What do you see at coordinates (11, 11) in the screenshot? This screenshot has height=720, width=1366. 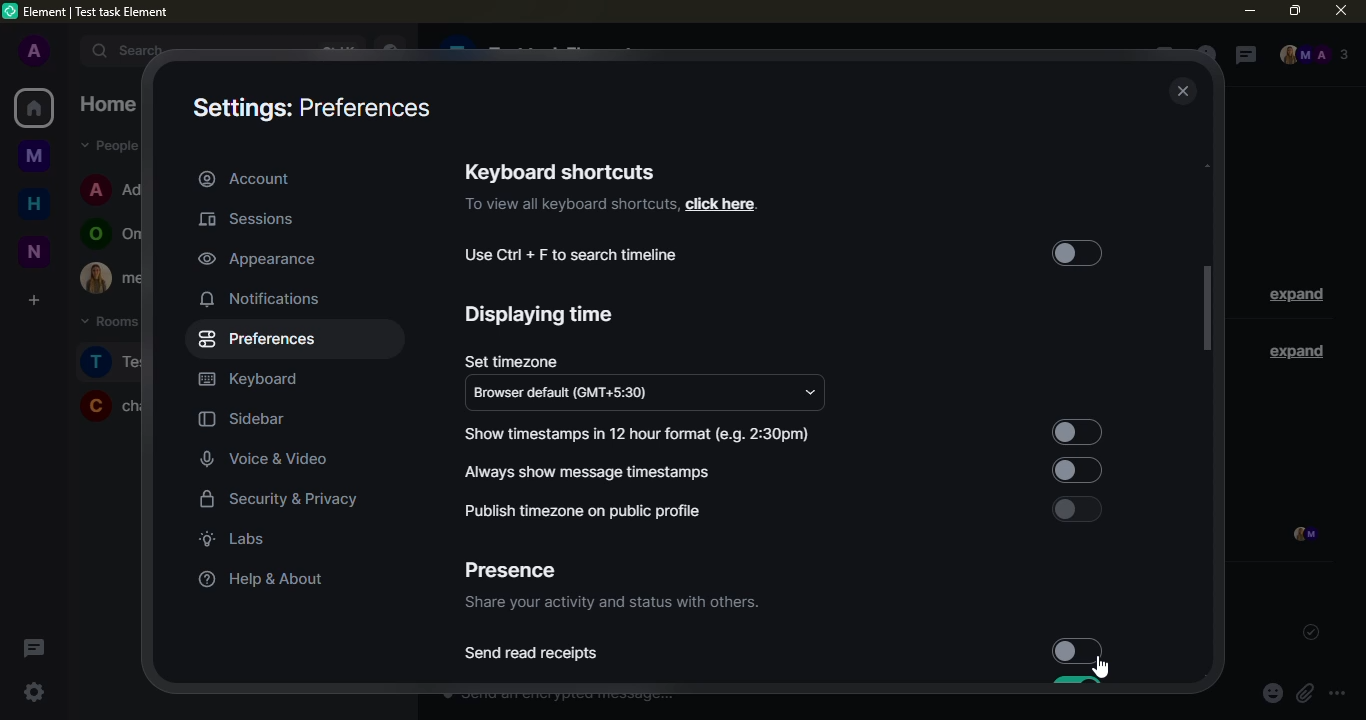 I see `logo` at bounding box center [11, 11].